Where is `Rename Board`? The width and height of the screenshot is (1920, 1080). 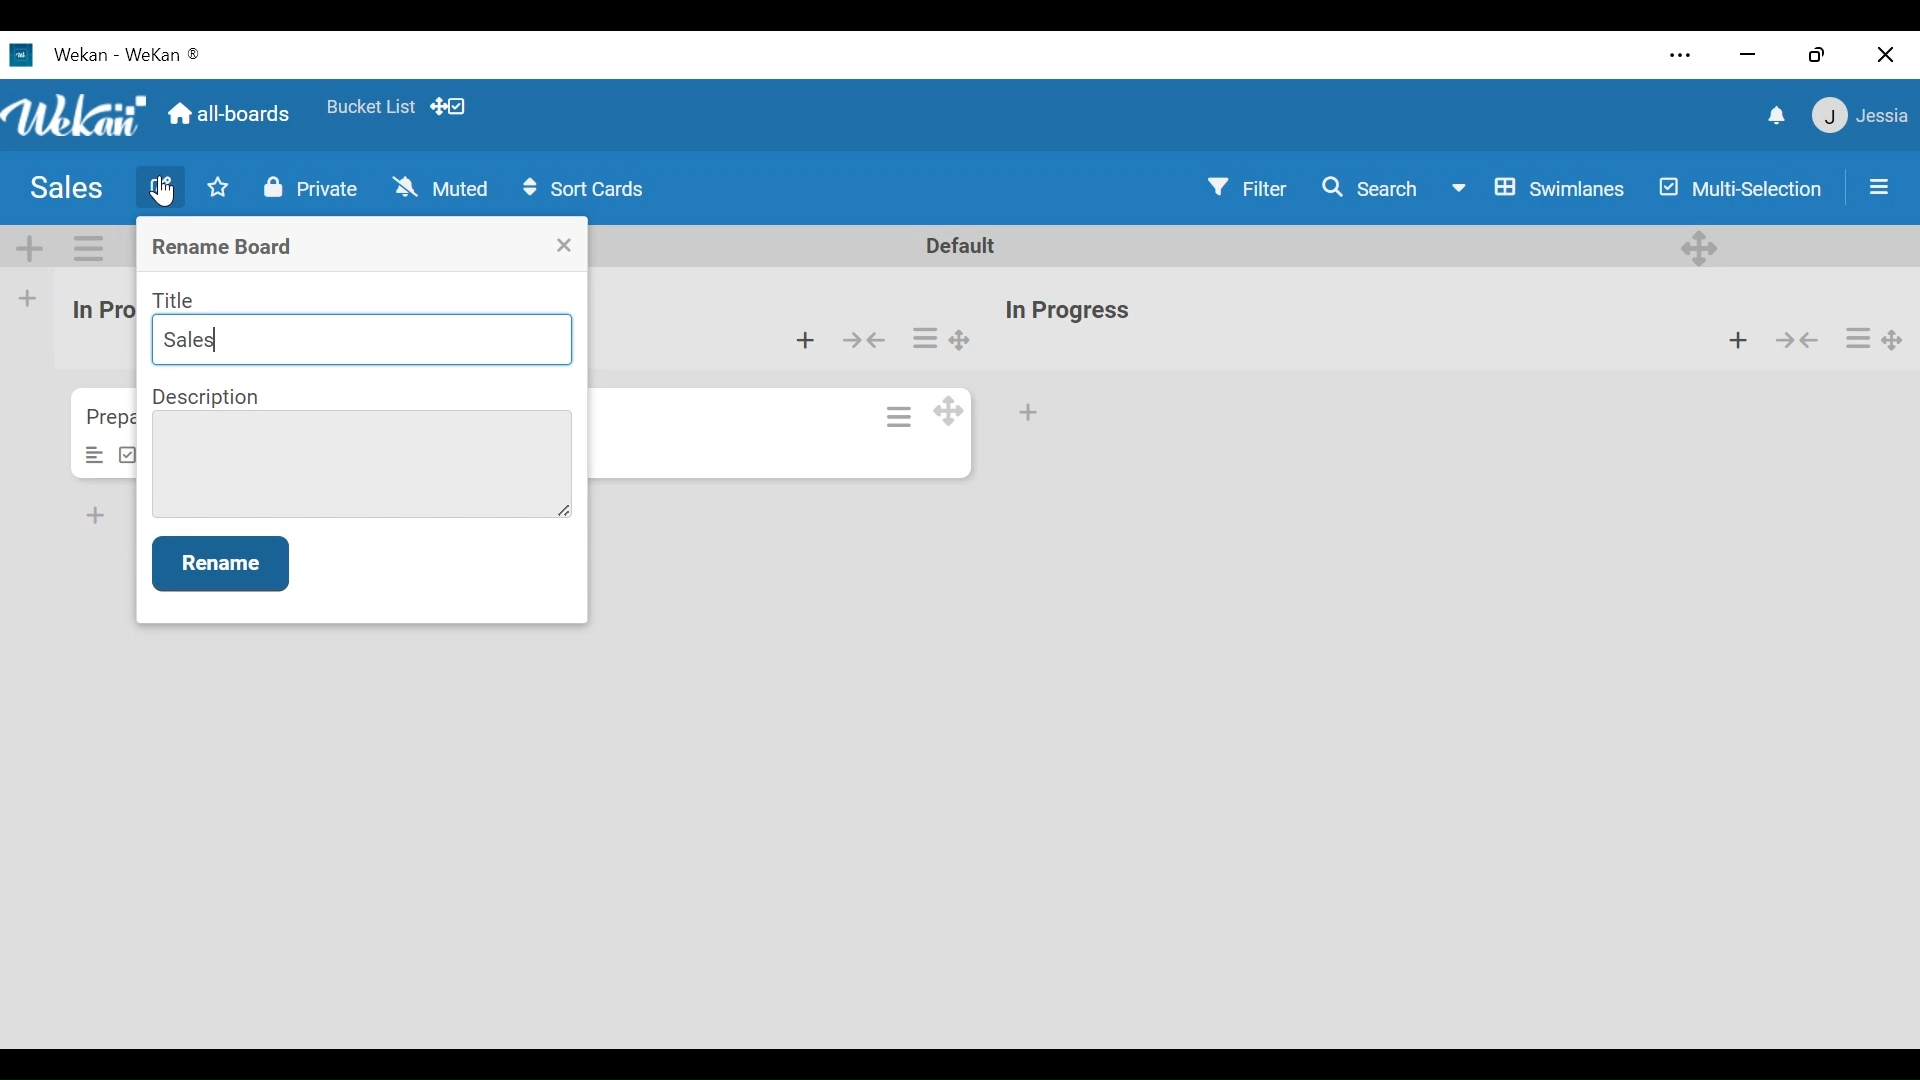 Rename Board is located at coordinates (225, 248).